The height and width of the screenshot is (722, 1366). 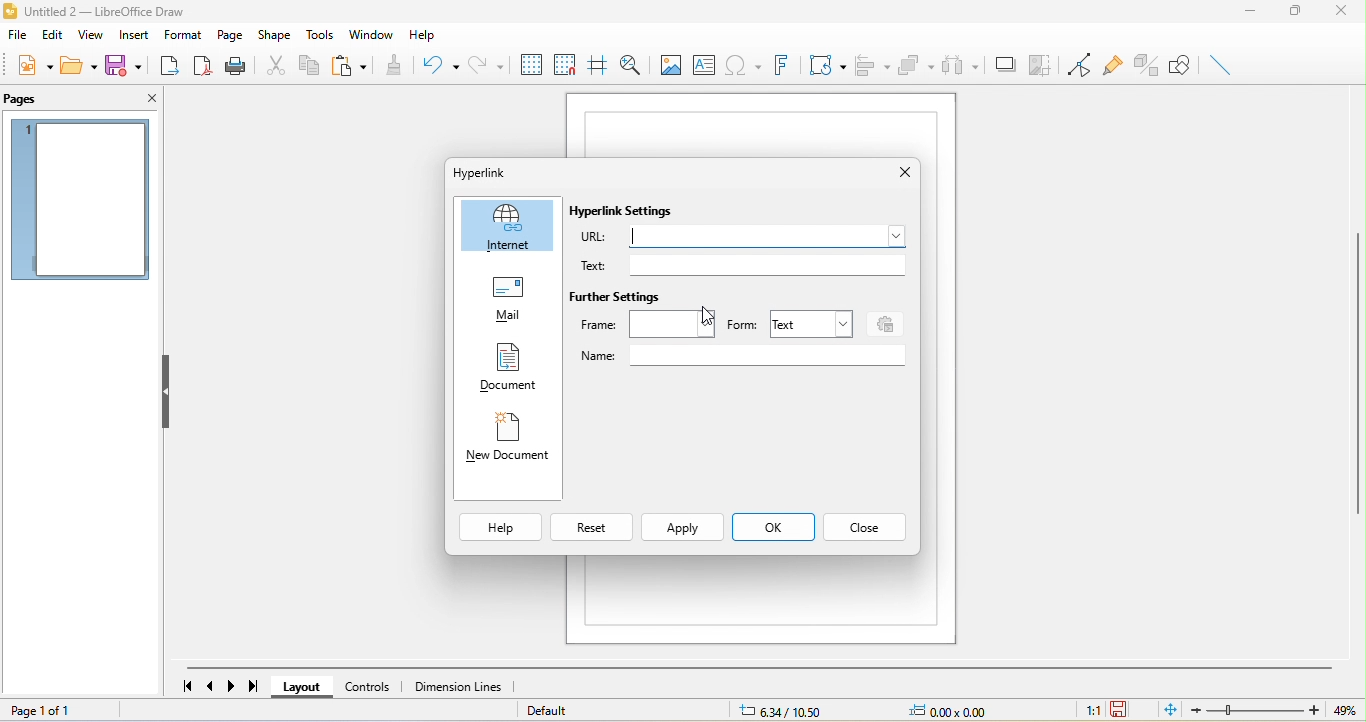 What do you see at coordinates (398, 64) in the screenshot?
I see `clone formatting` at bounding box center [398, 64].